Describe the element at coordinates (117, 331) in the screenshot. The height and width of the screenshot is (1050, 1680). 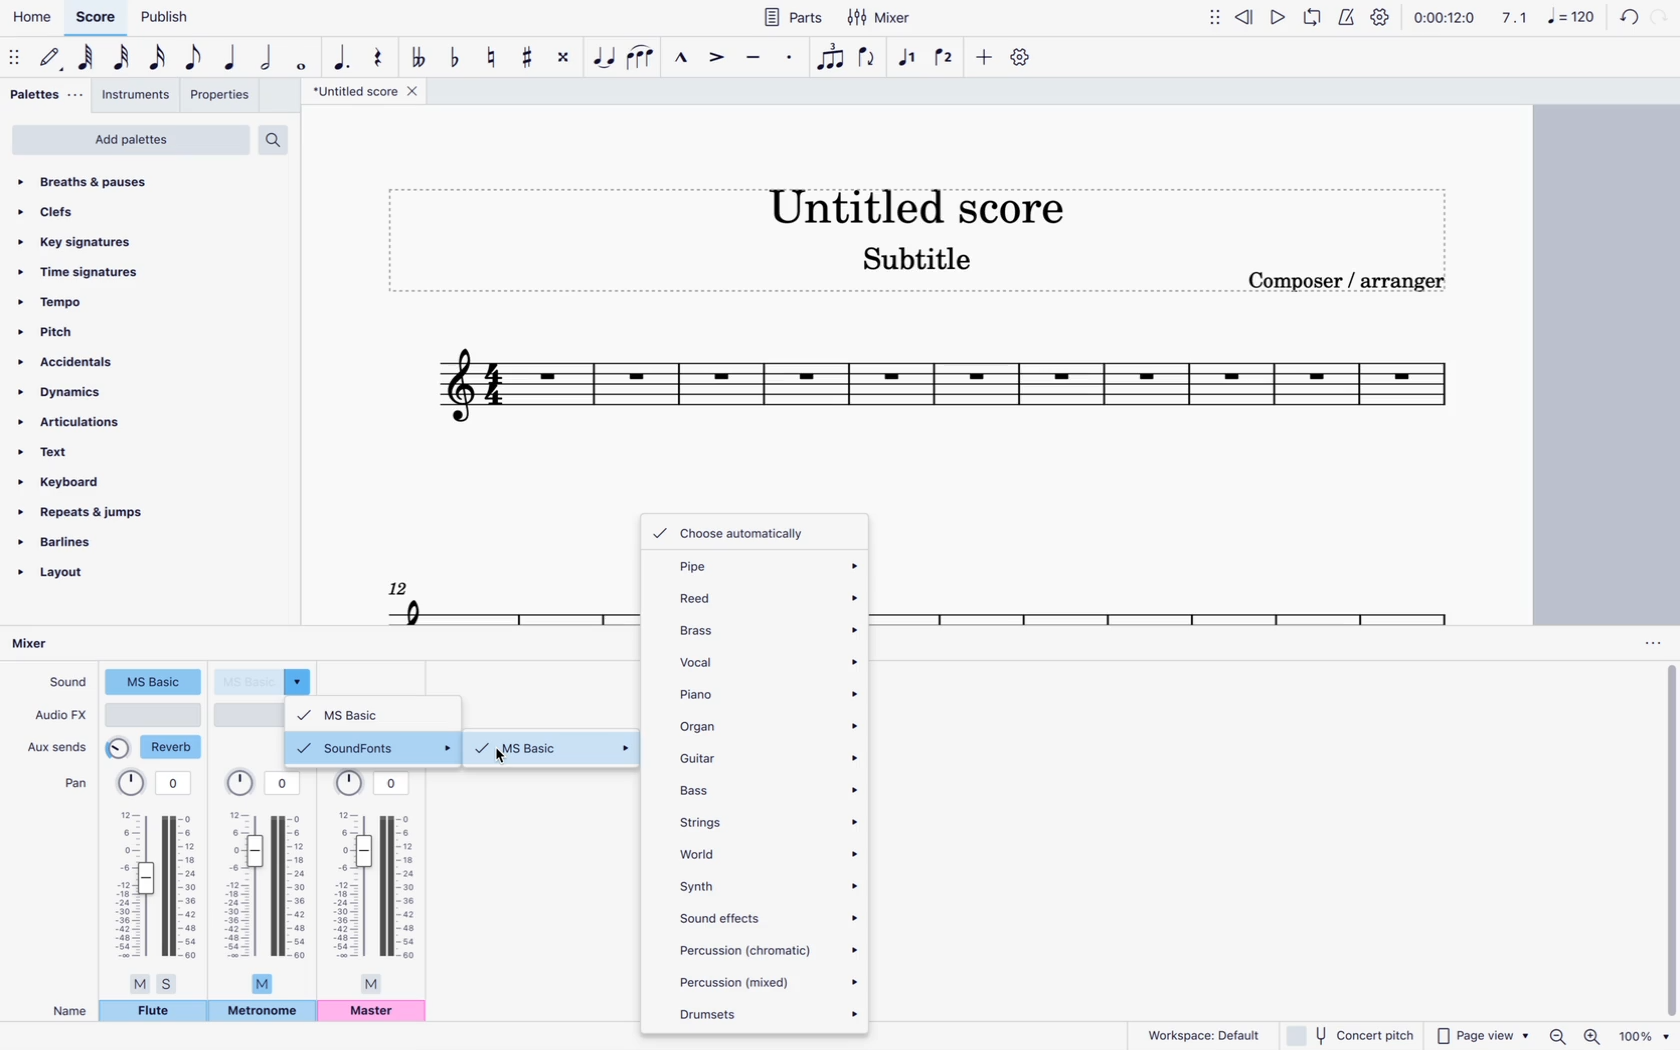
I see `pitch` at that location.